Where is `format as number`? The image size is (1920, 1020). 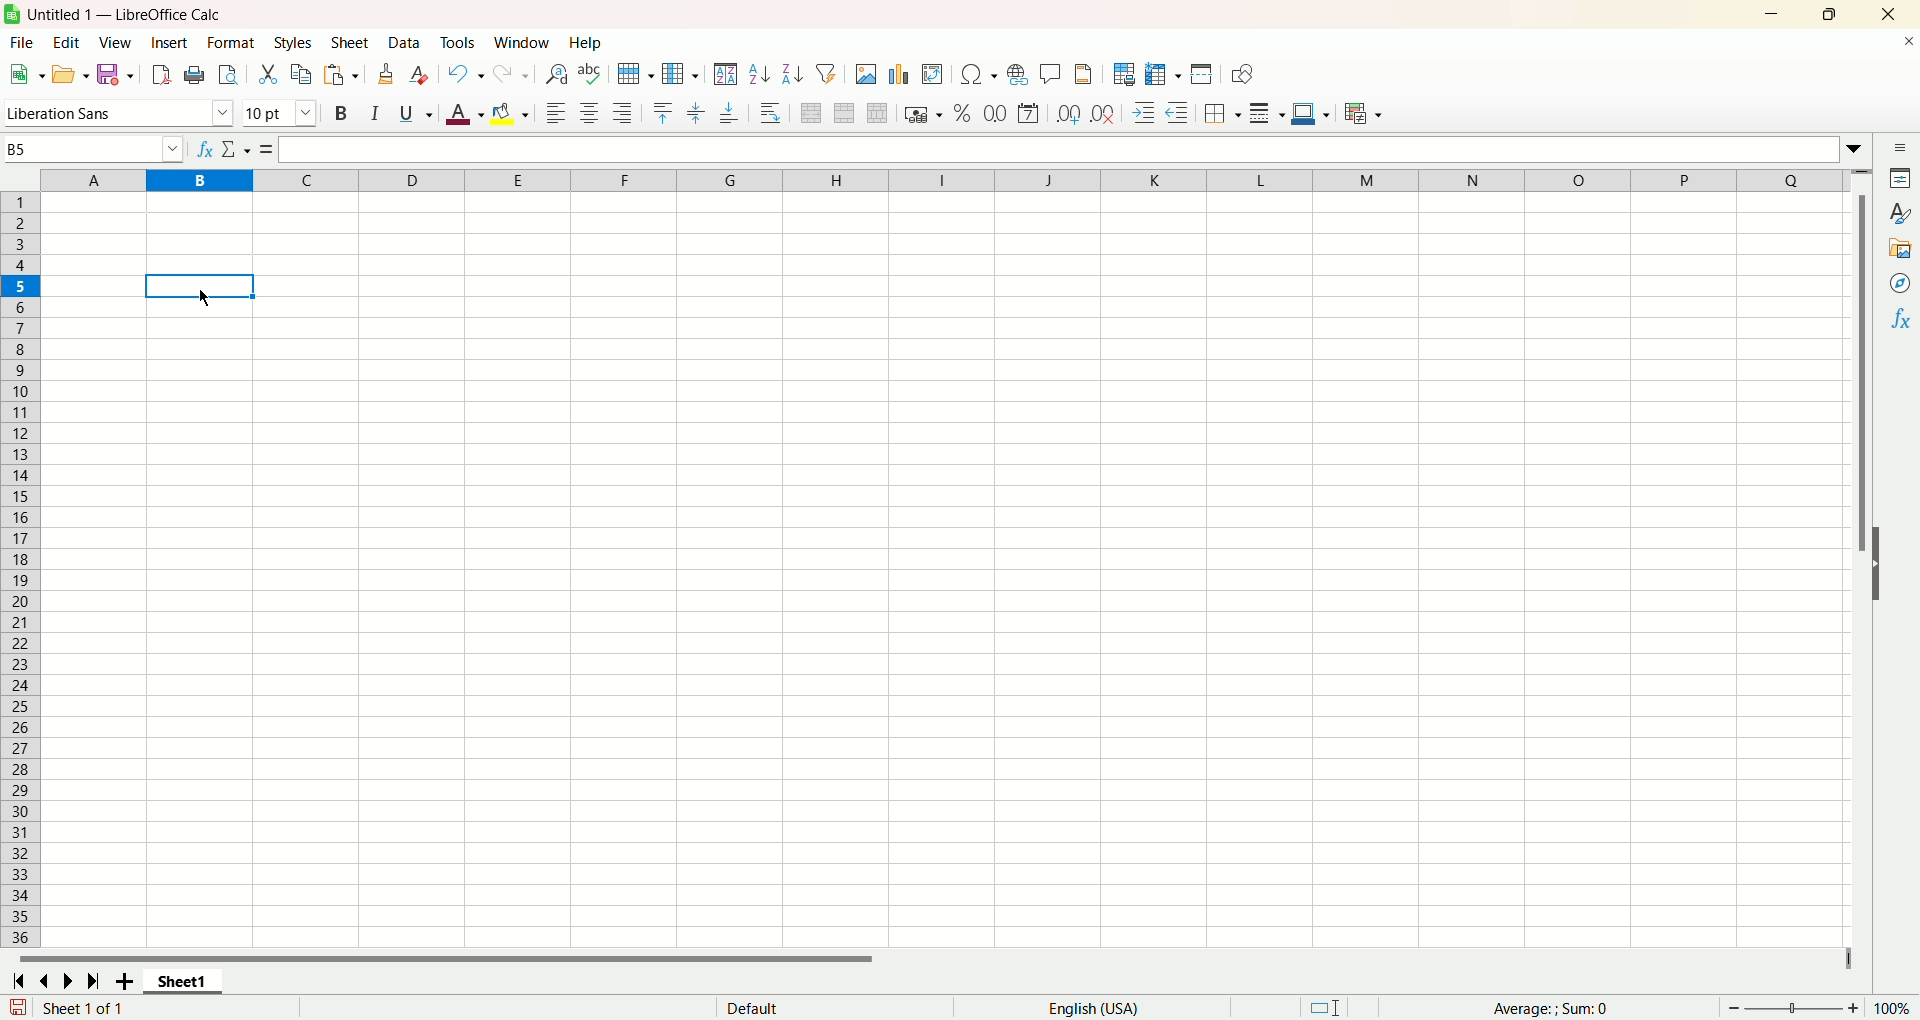 format as number is located at coordinates (996, 112).